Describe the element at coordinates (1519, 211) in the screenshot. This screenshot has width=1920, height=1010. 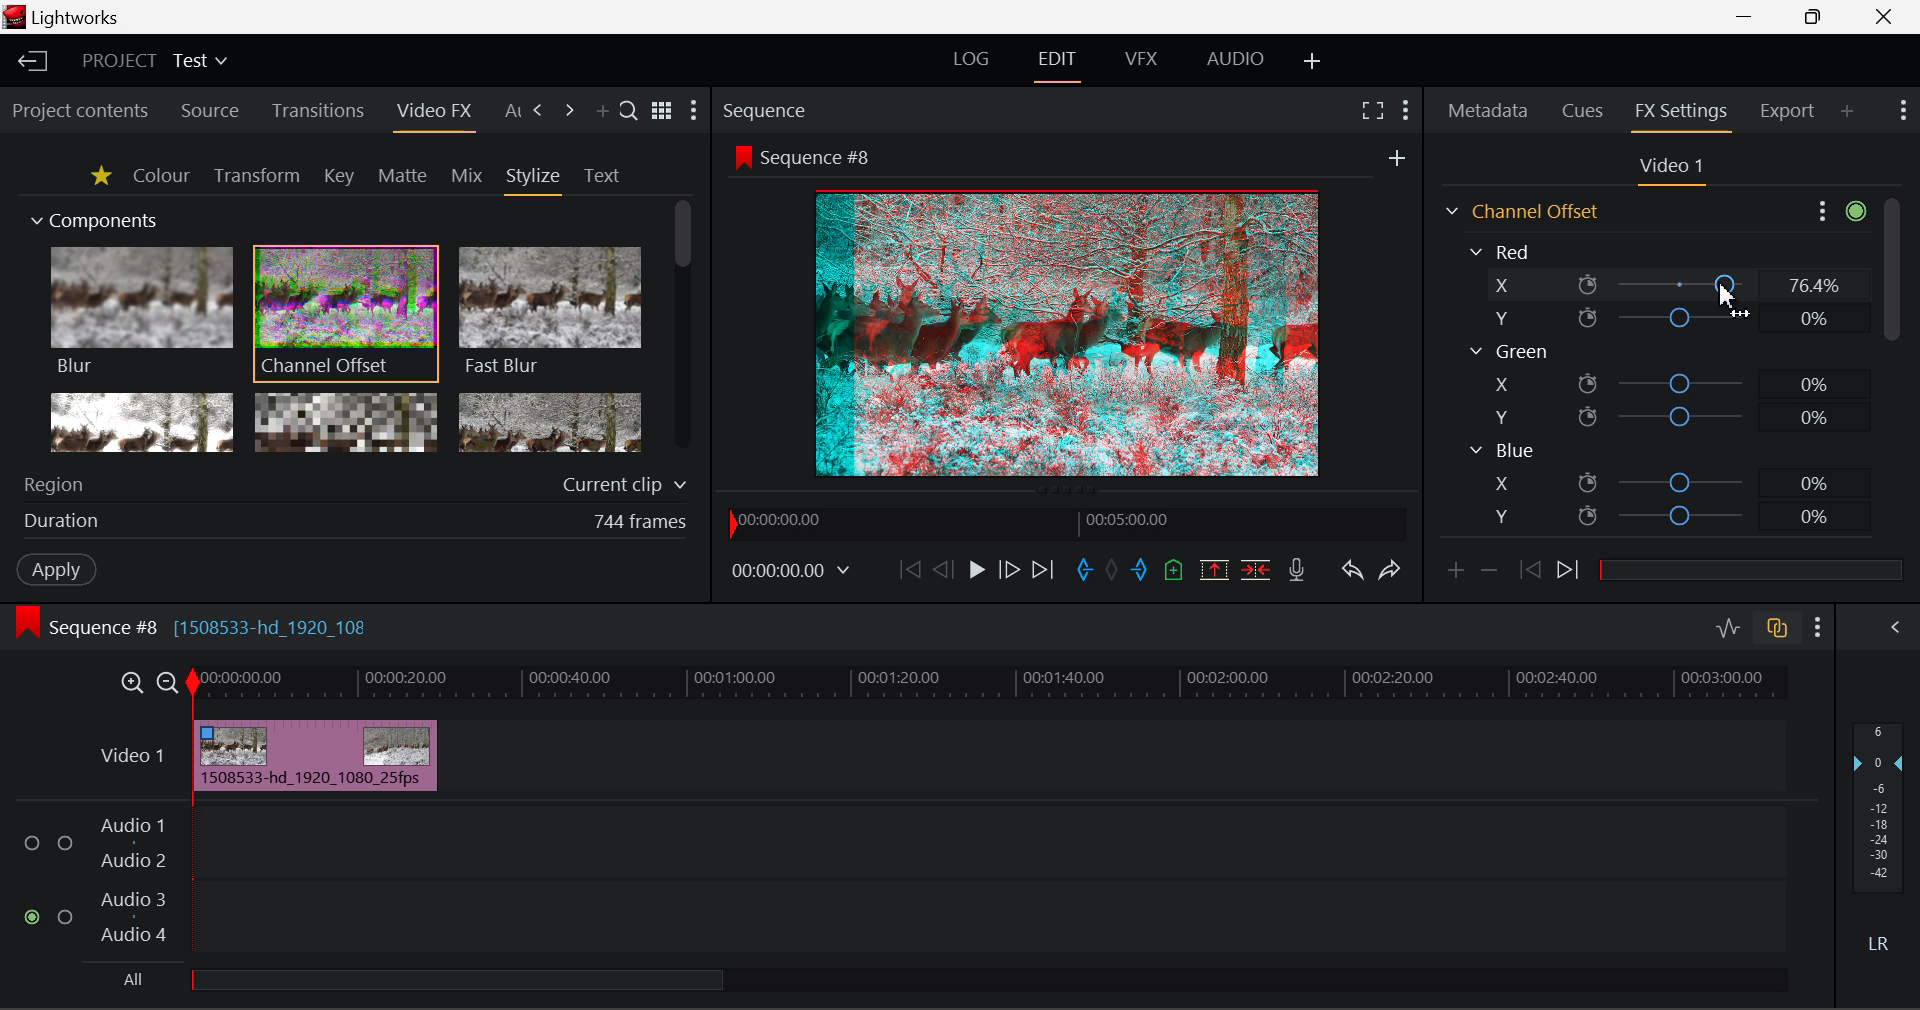
I see `Channel Offset` at that location.